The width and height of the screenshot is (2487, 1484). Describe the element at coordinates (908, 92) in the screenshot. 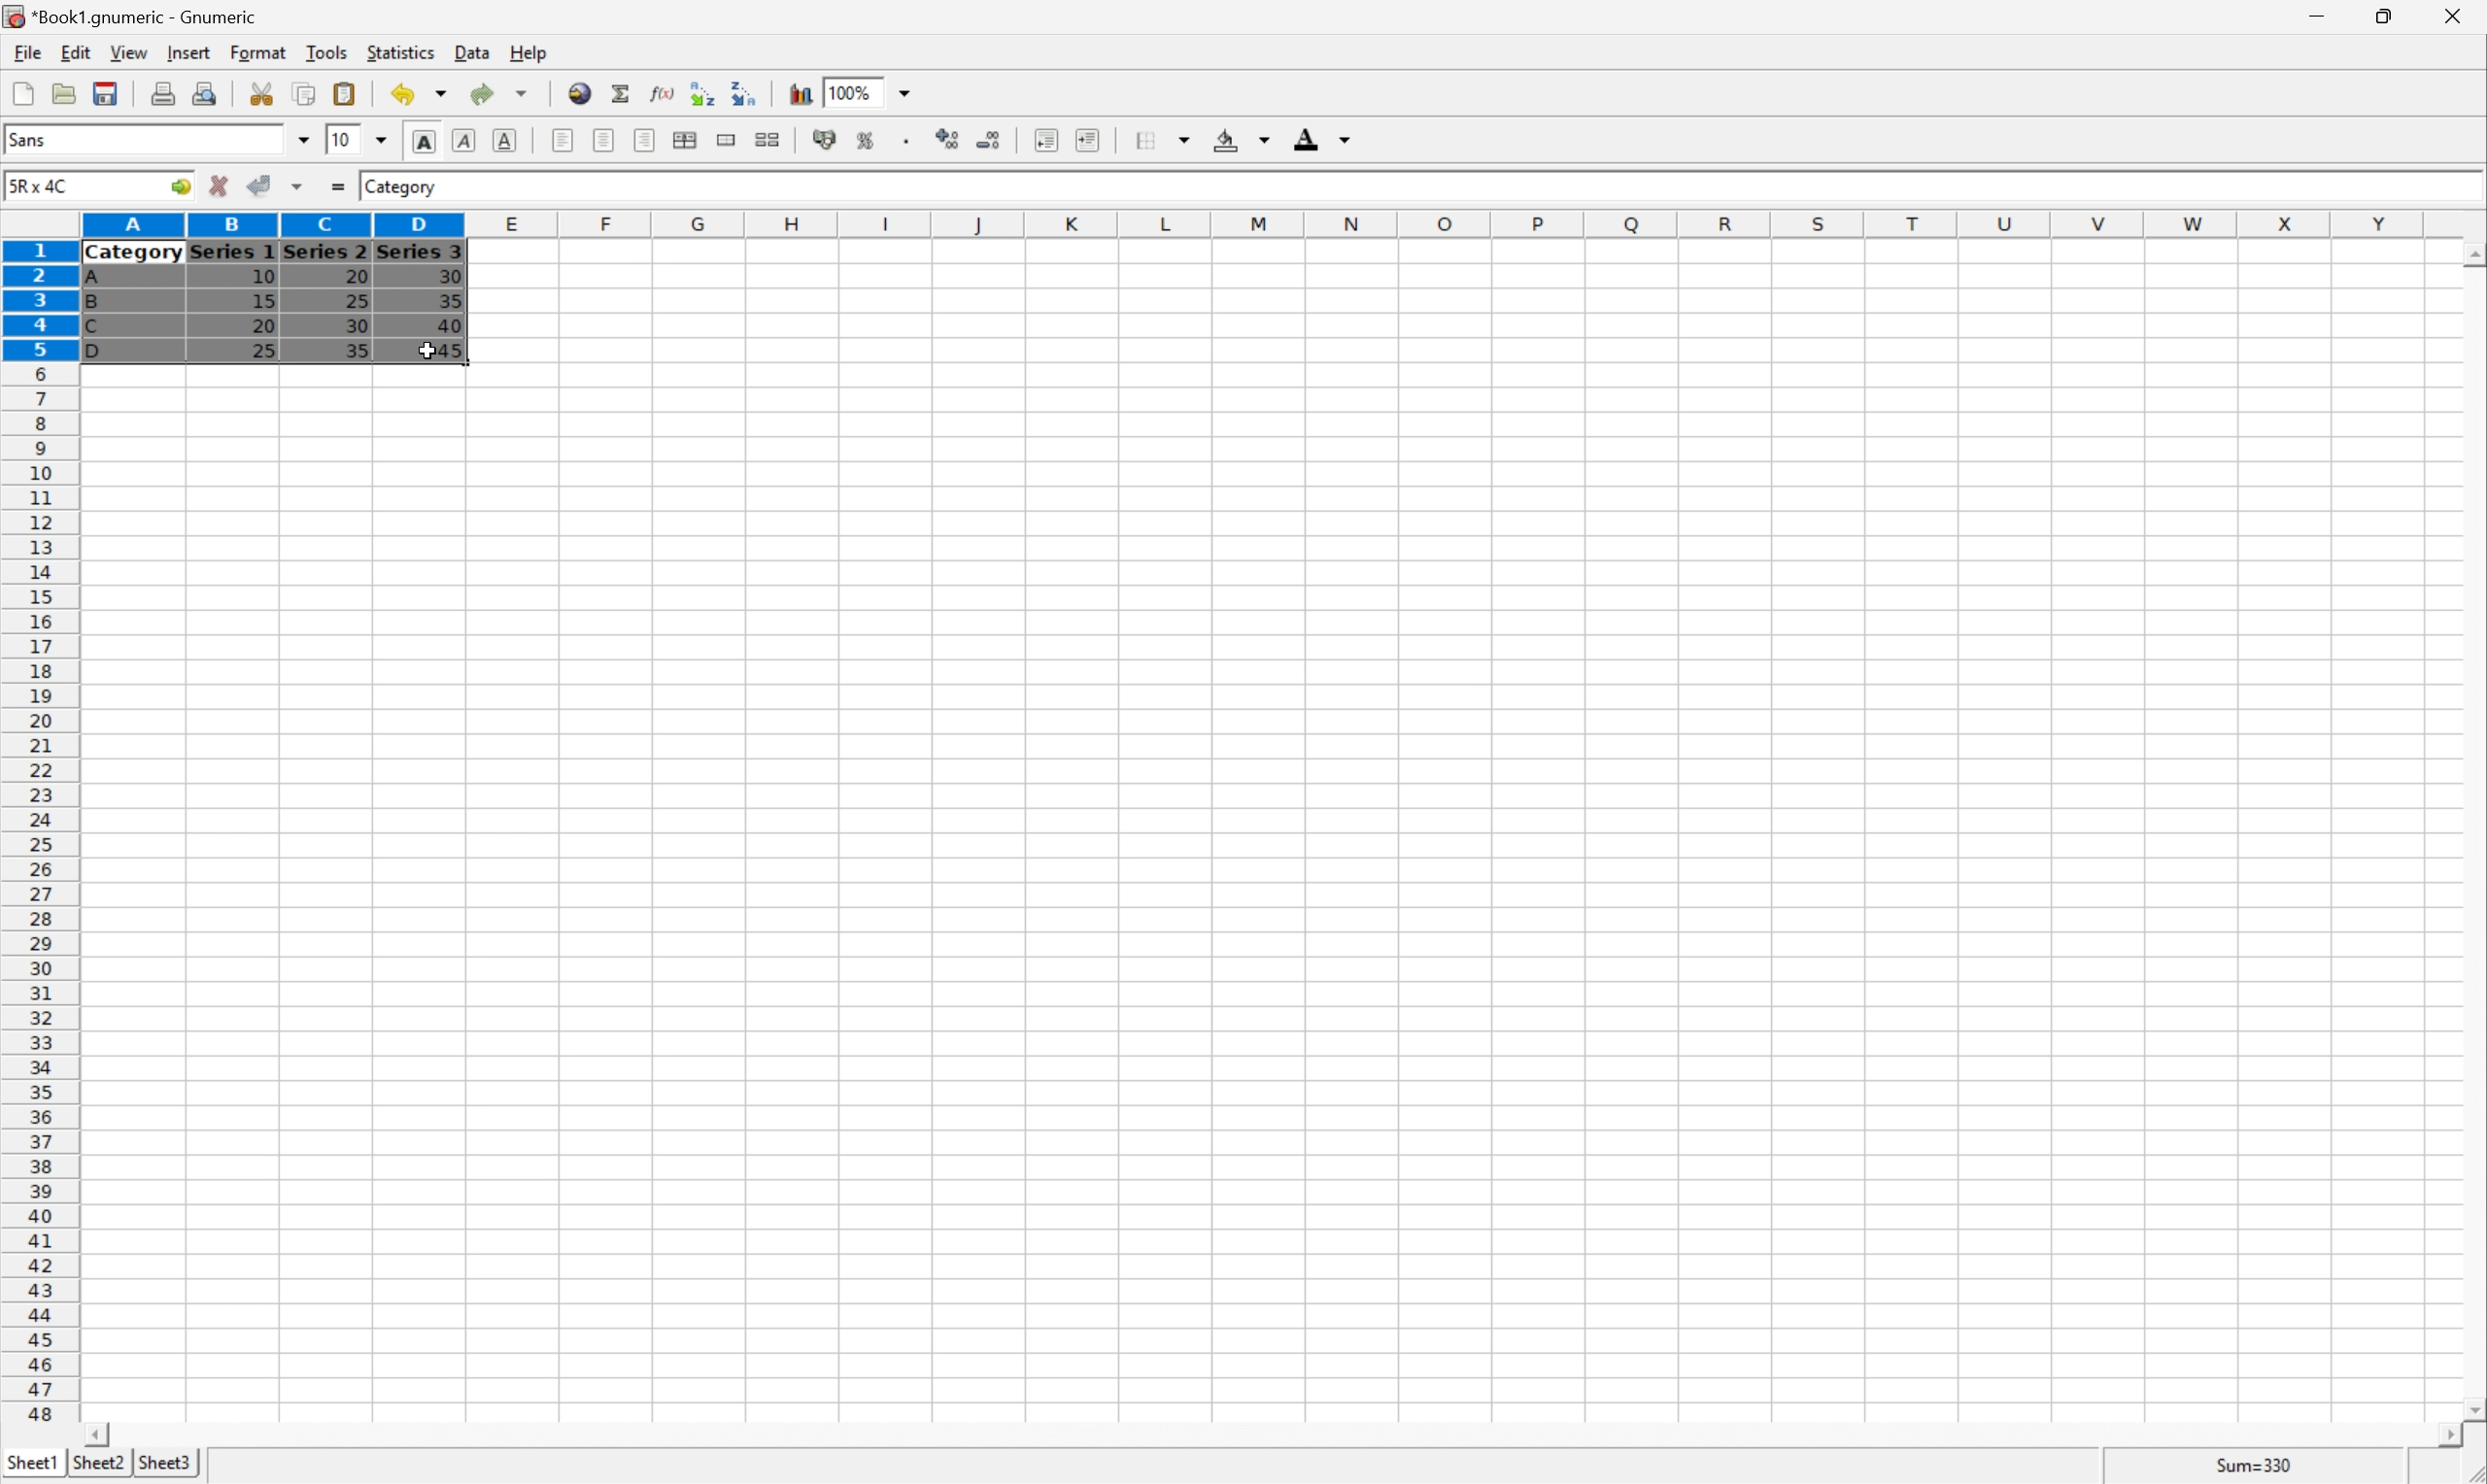

I see `Drop Down` at that location.